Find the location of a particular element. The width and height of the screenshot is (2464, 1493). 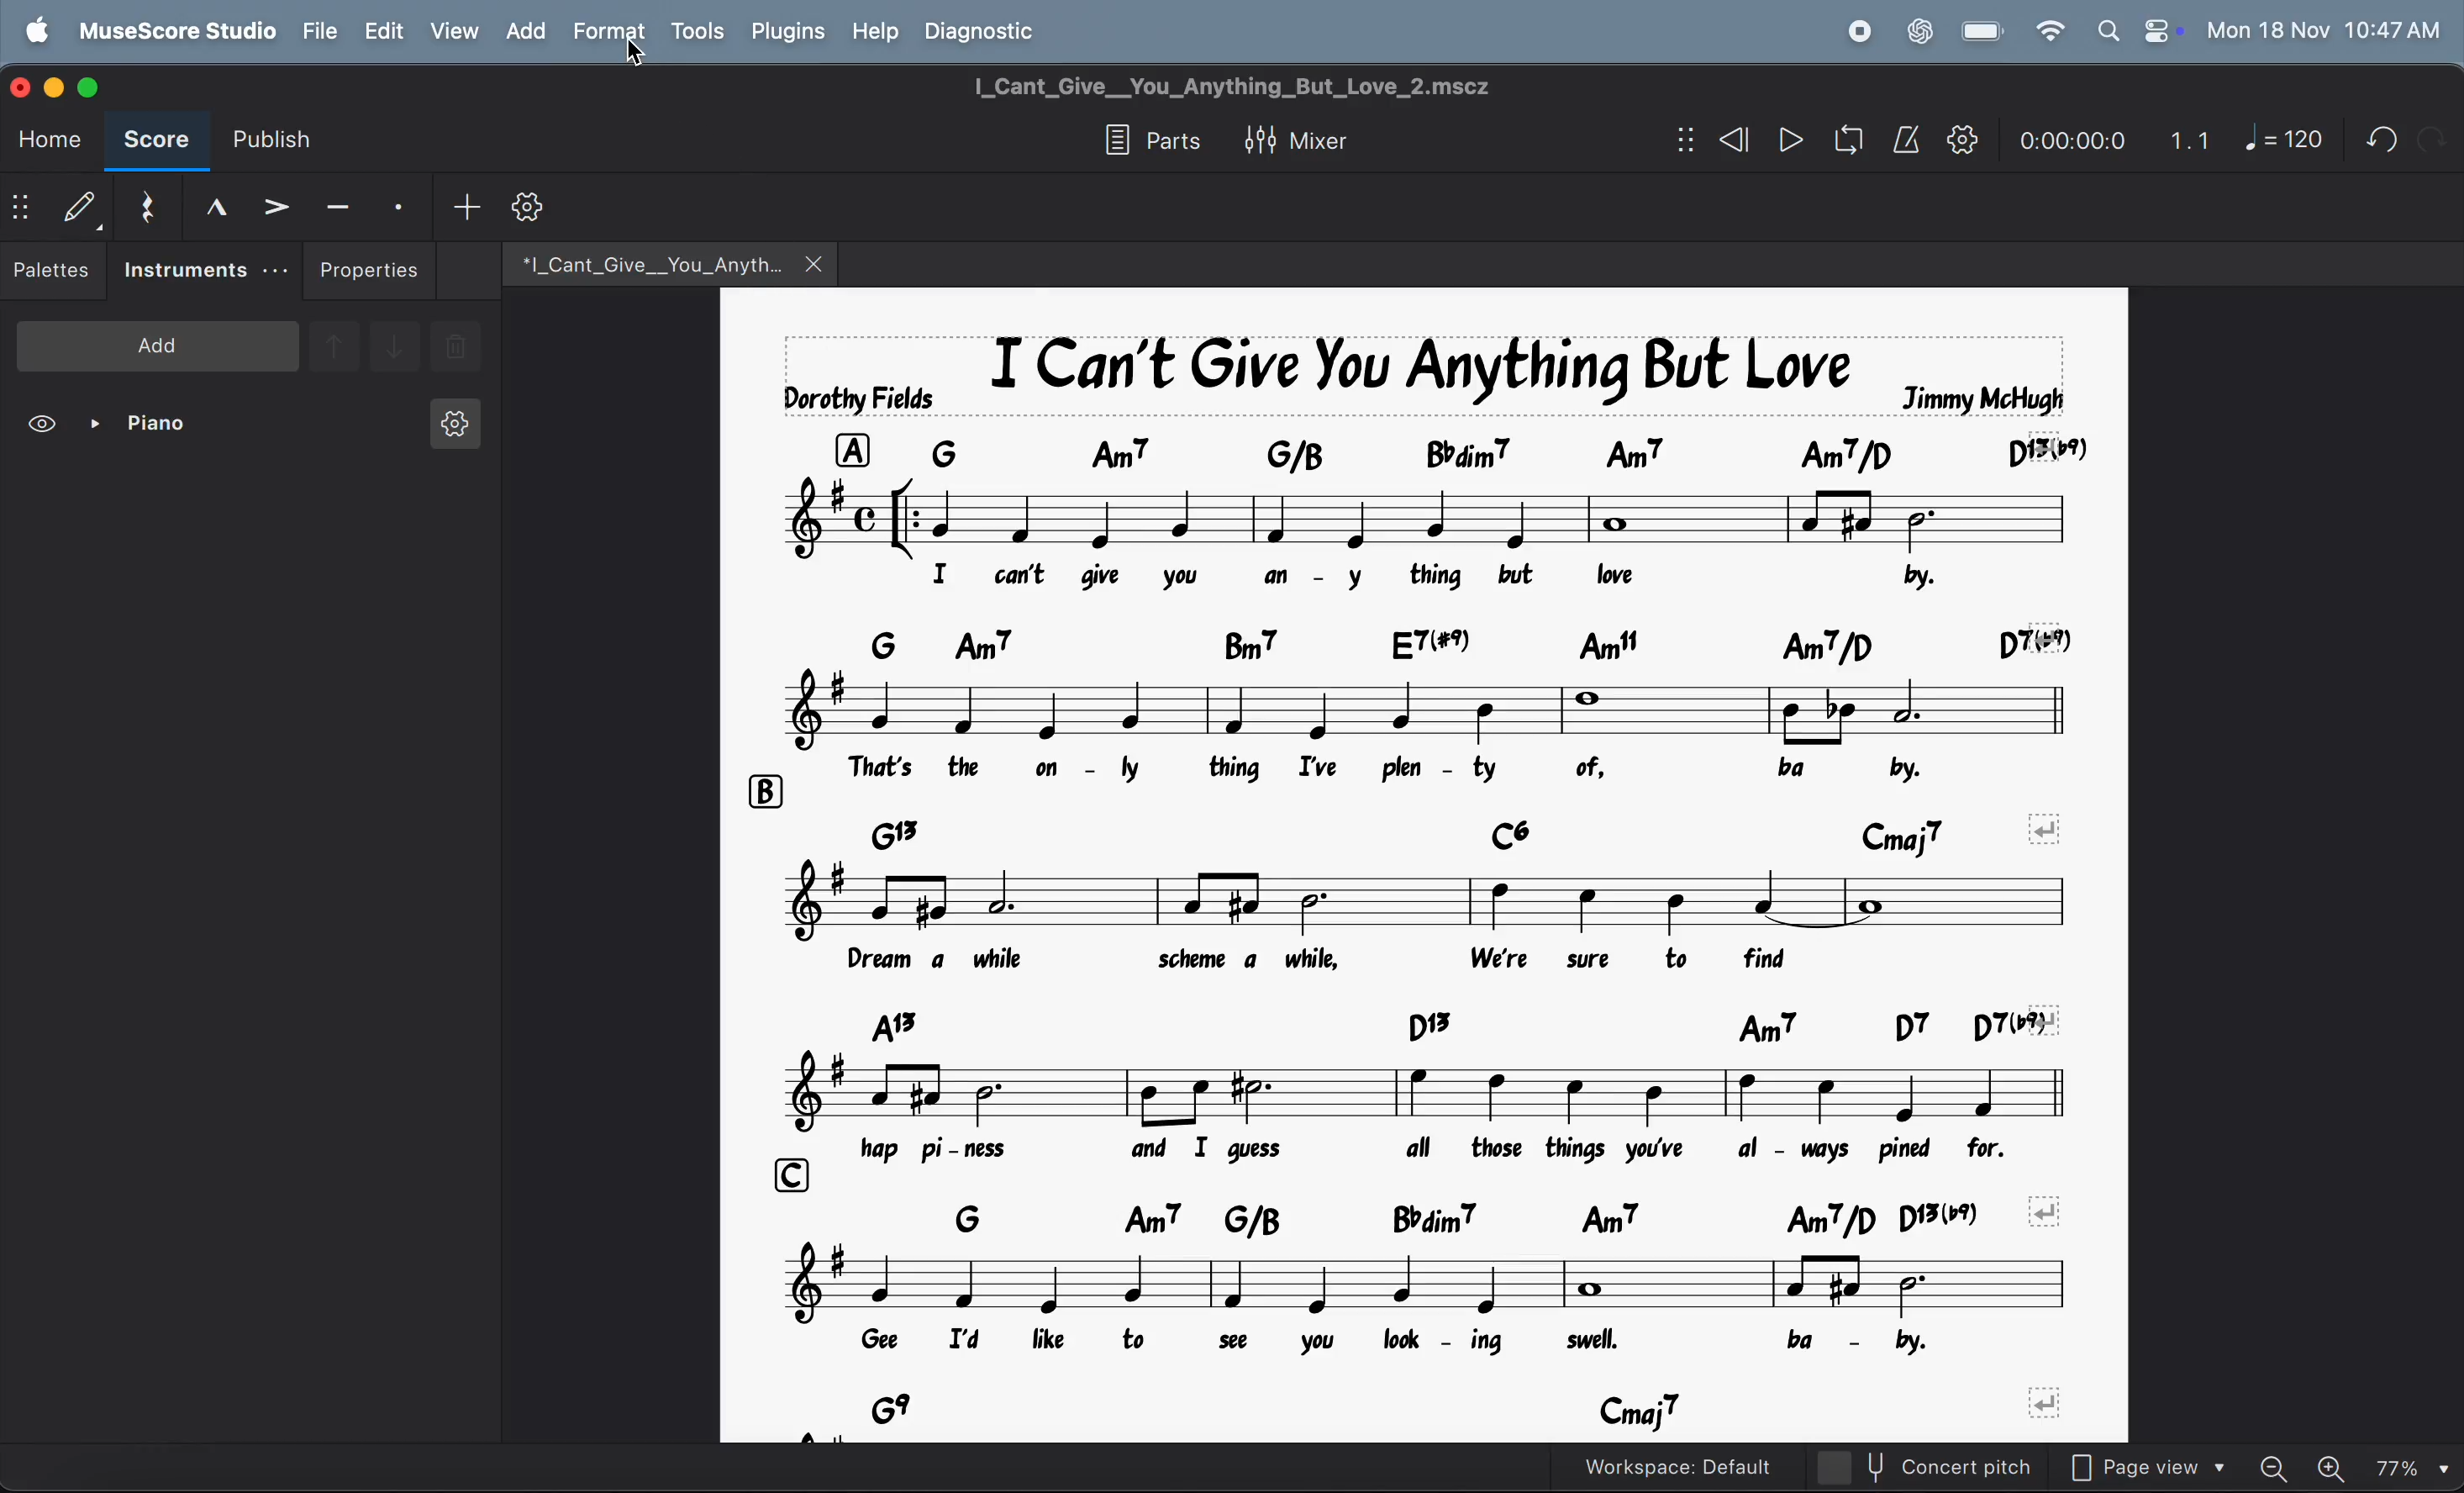

record is located at coordinates (1858, 31).